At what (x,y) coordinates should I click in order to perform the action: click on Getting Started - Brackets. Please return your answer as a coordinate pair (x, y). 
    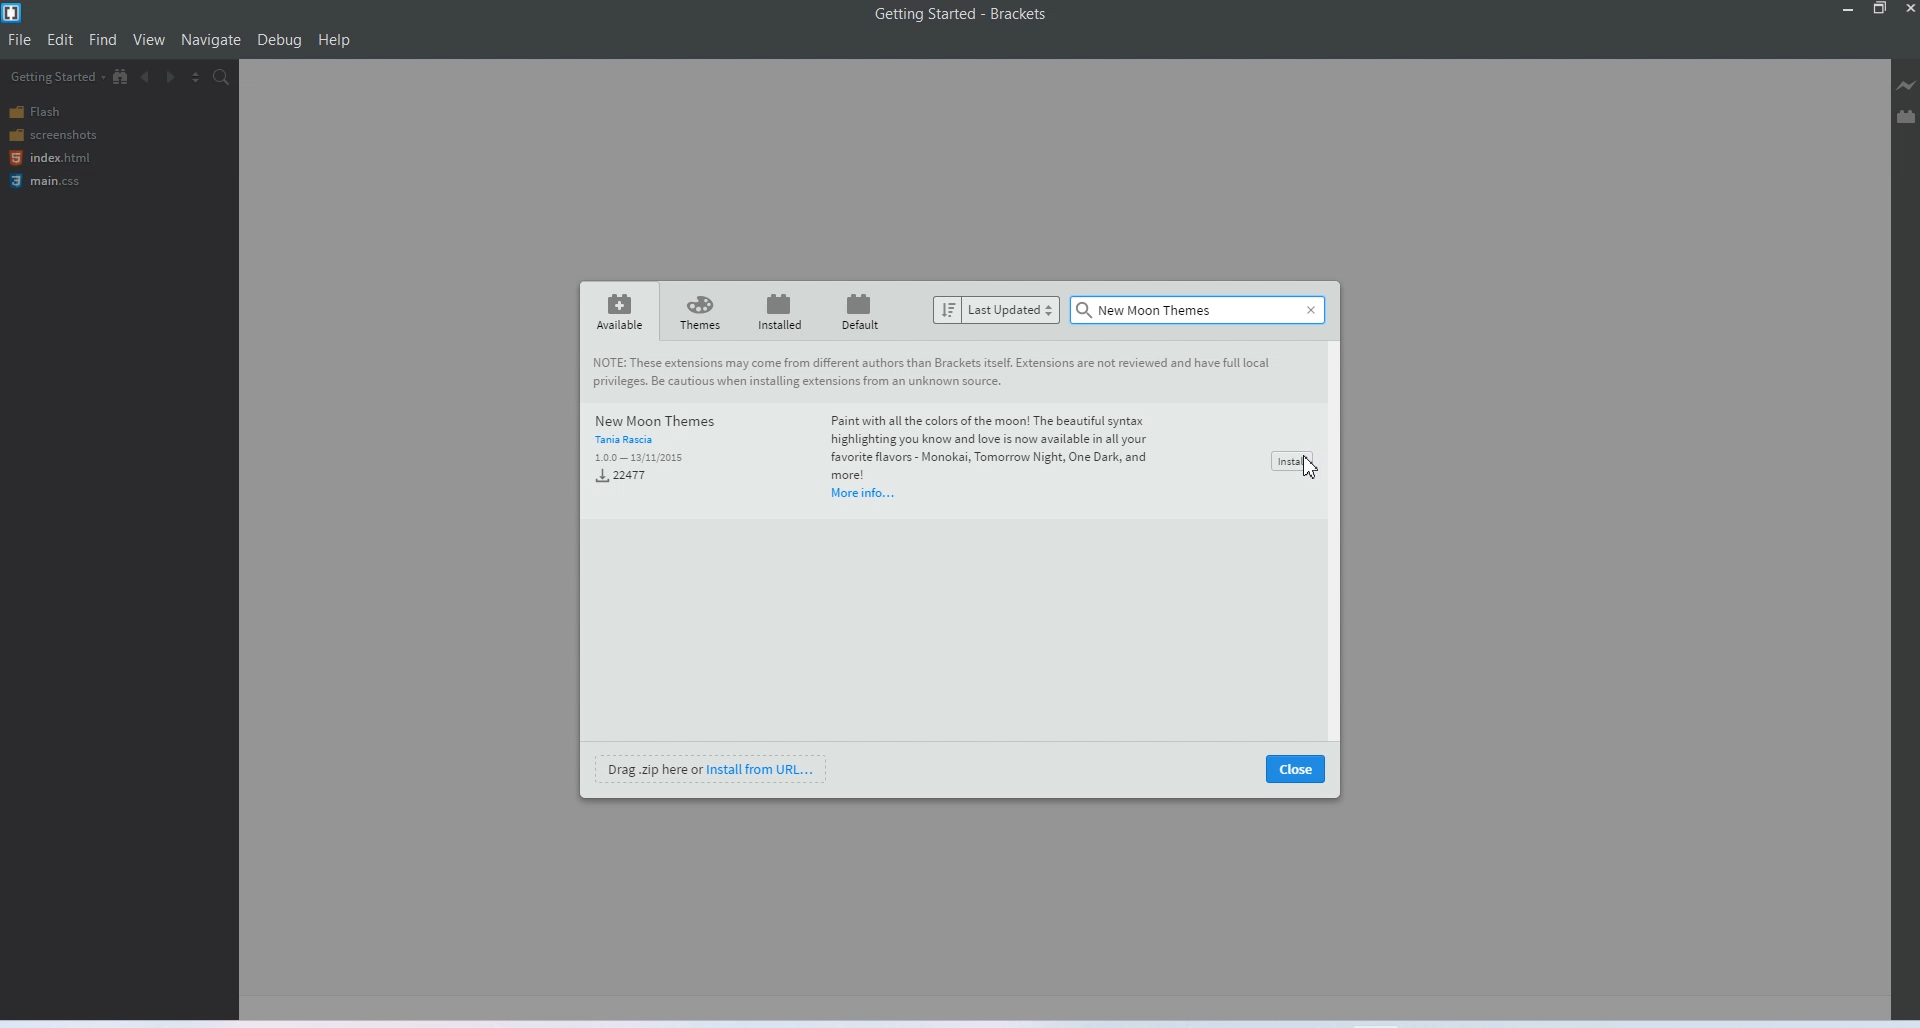
    Looking at the image, I should click on (966, 15).